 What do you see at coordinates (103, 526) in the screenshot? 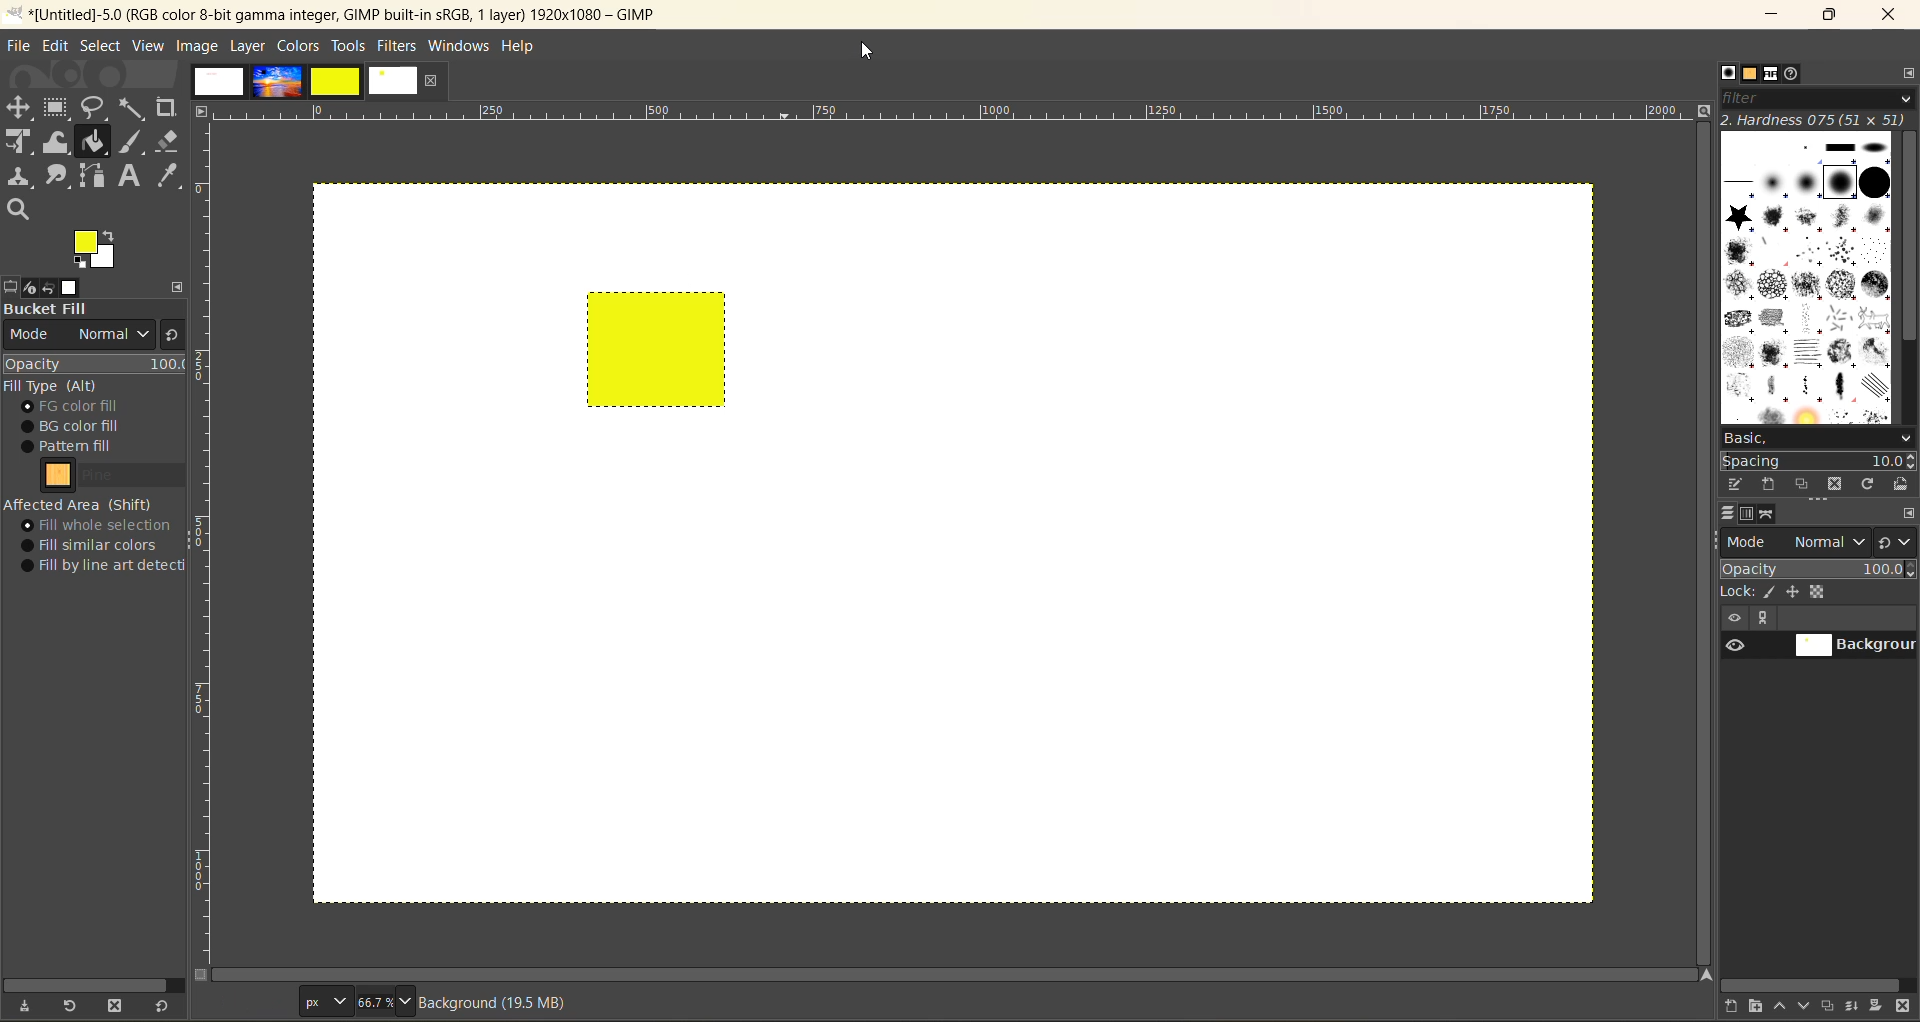
I see `fill whole selection` at bounding box center [103, 526].